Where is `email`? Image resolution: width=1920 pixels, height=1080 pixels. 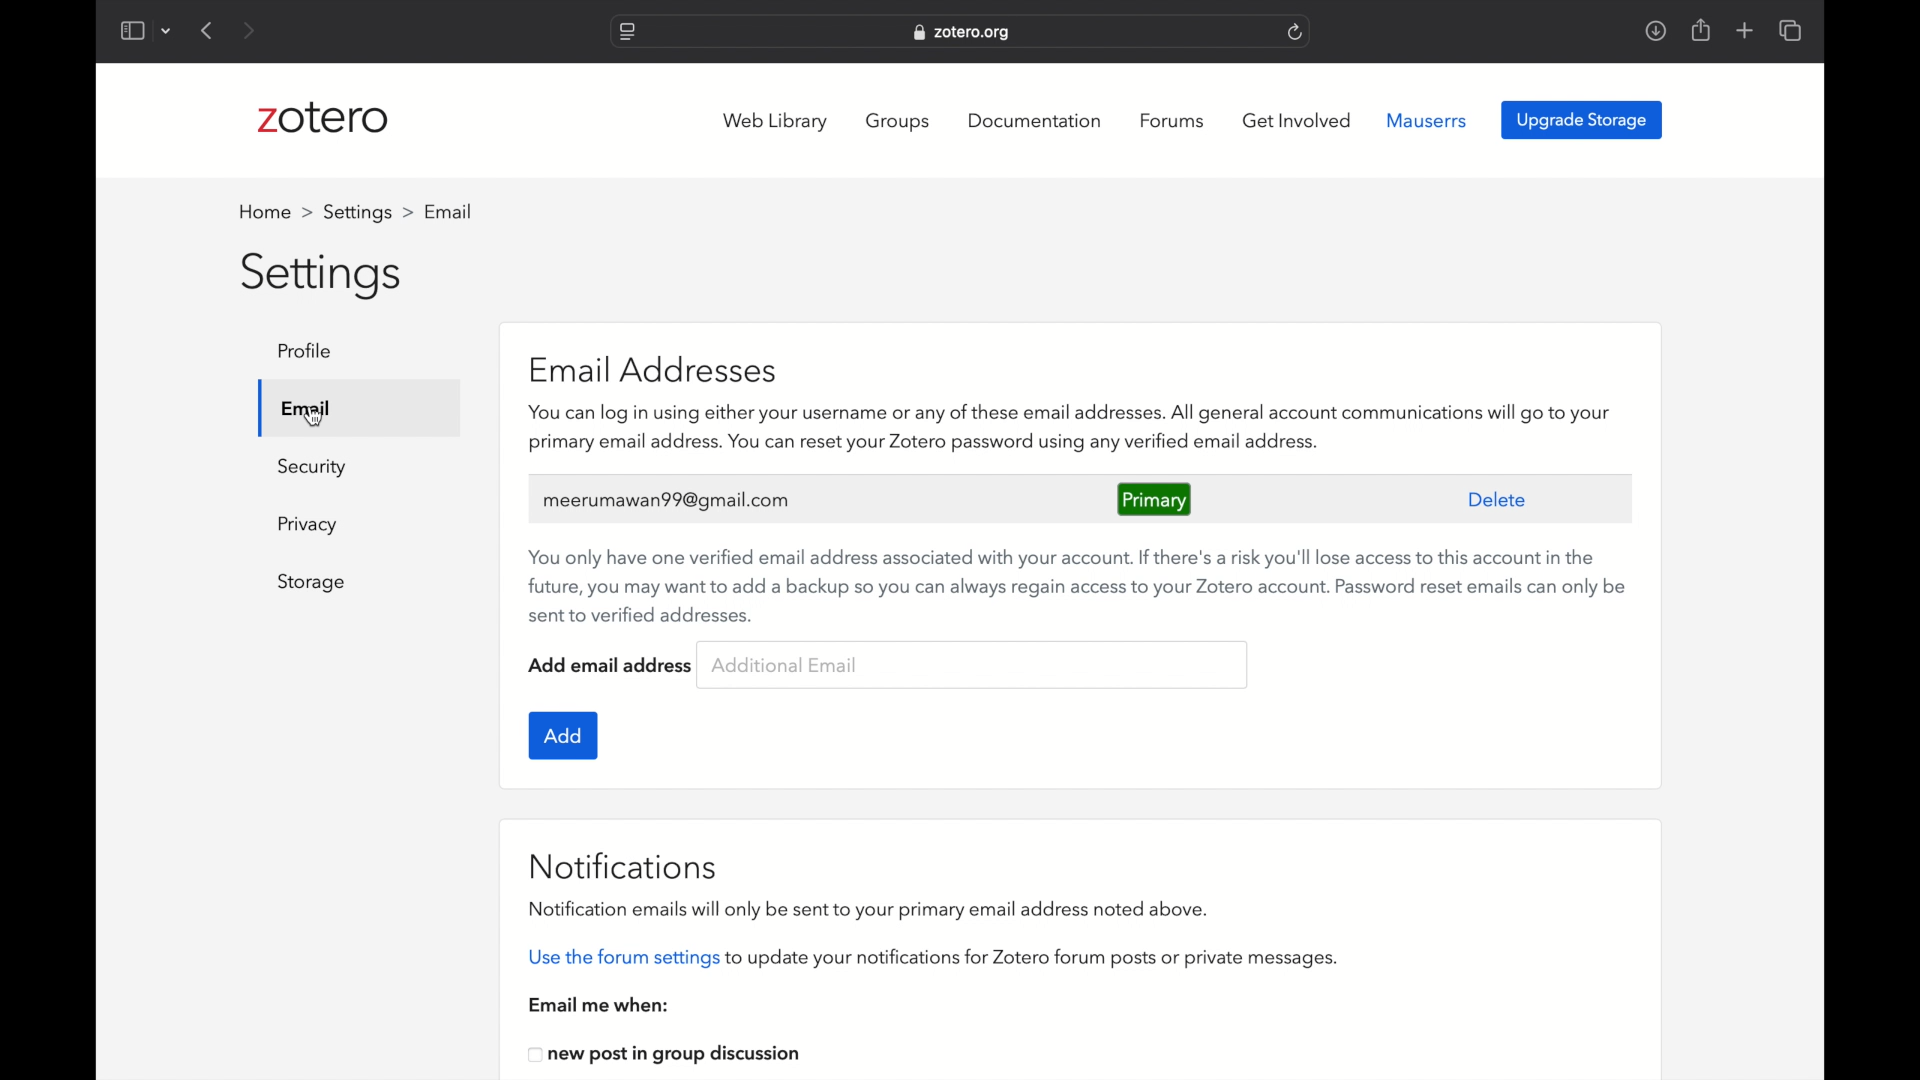
email is located at coordinates (305, 407).